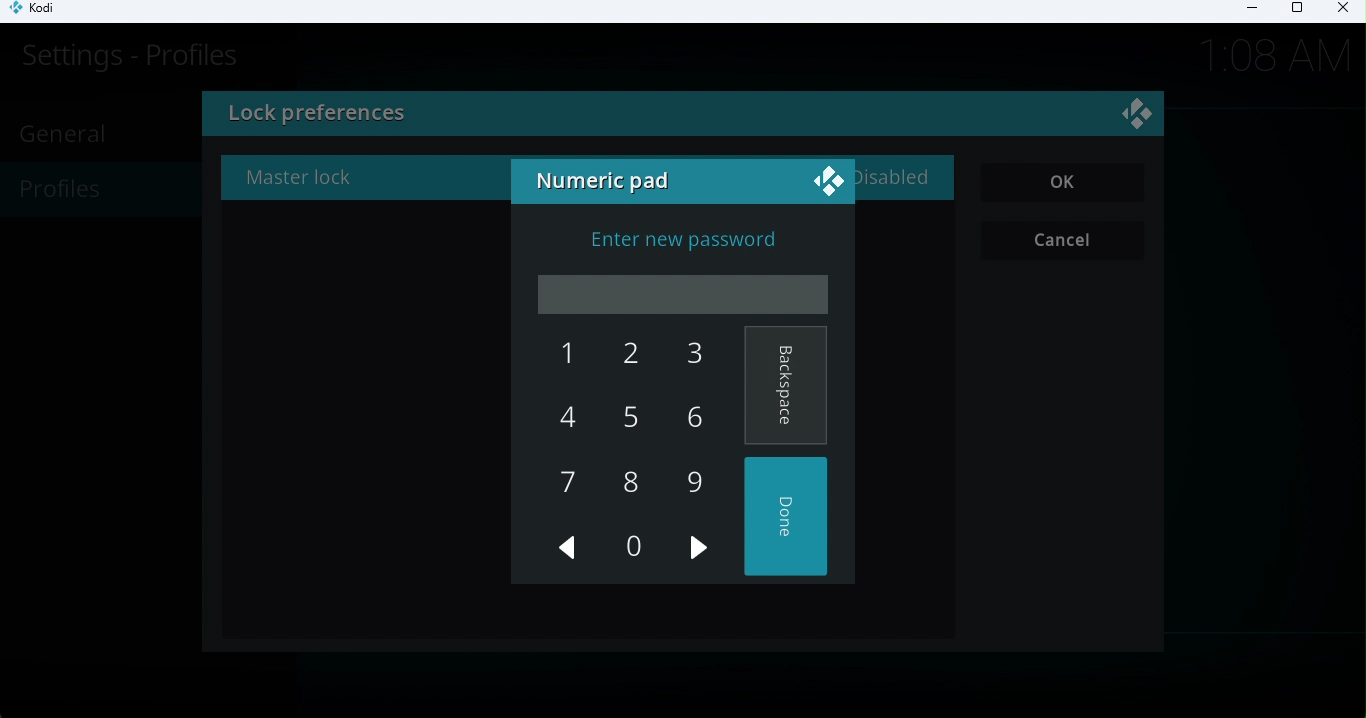  I want to click on 9, so click(694, 481).